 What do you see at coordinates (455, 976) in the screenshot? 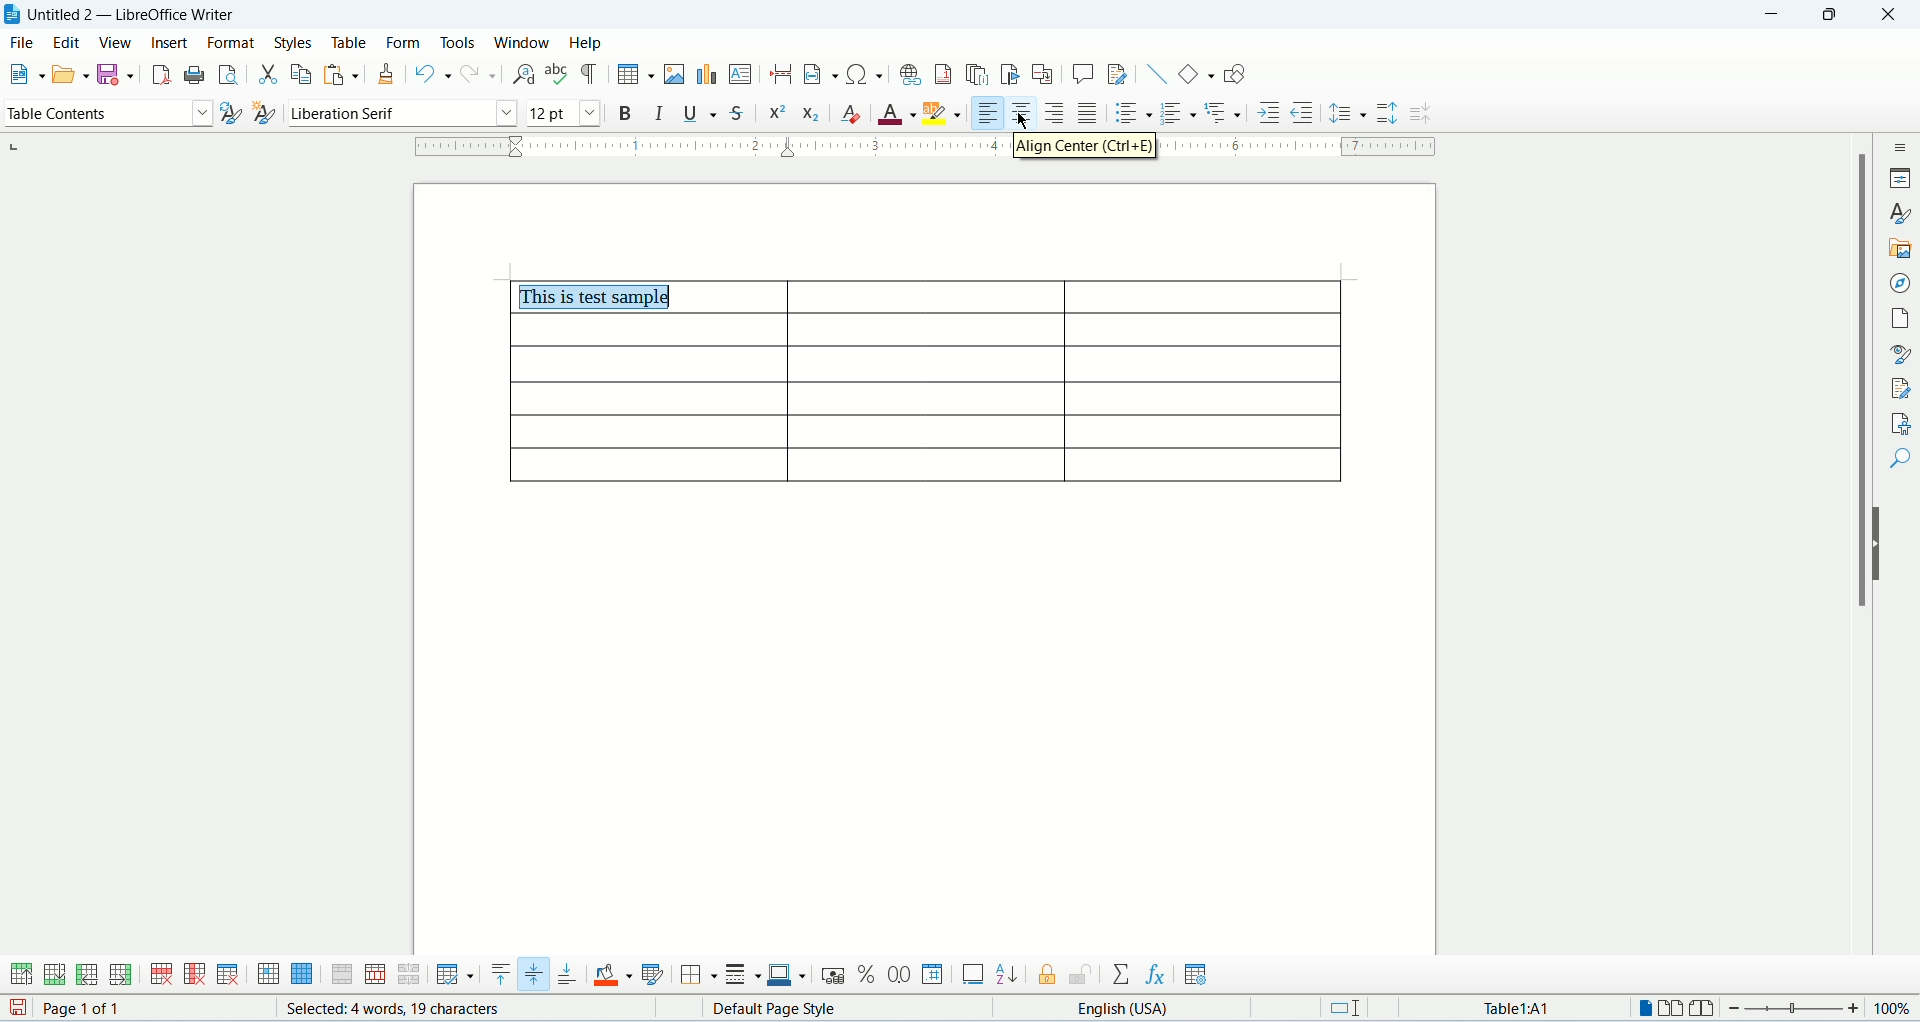
I see `optimize size` at bounding box center [455, 976].